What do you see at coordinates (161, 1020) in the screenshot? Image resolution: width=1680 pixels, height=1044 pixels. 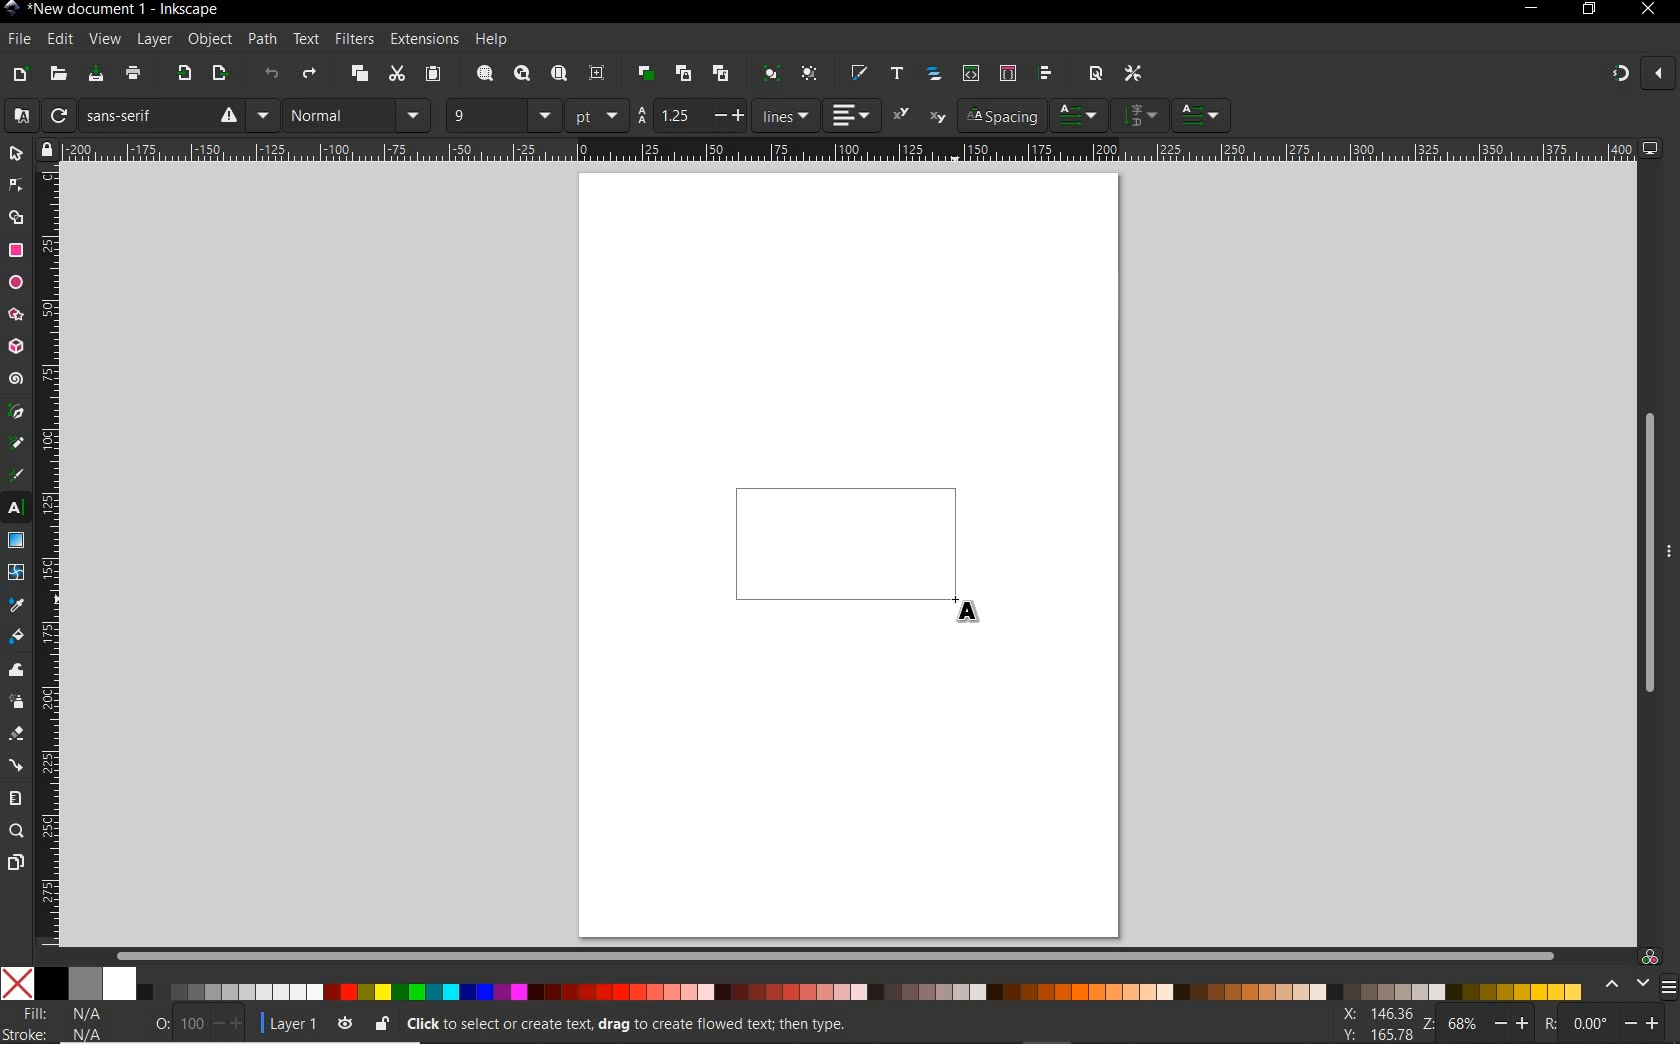 I see `0` at bounding box center [161, 1020].